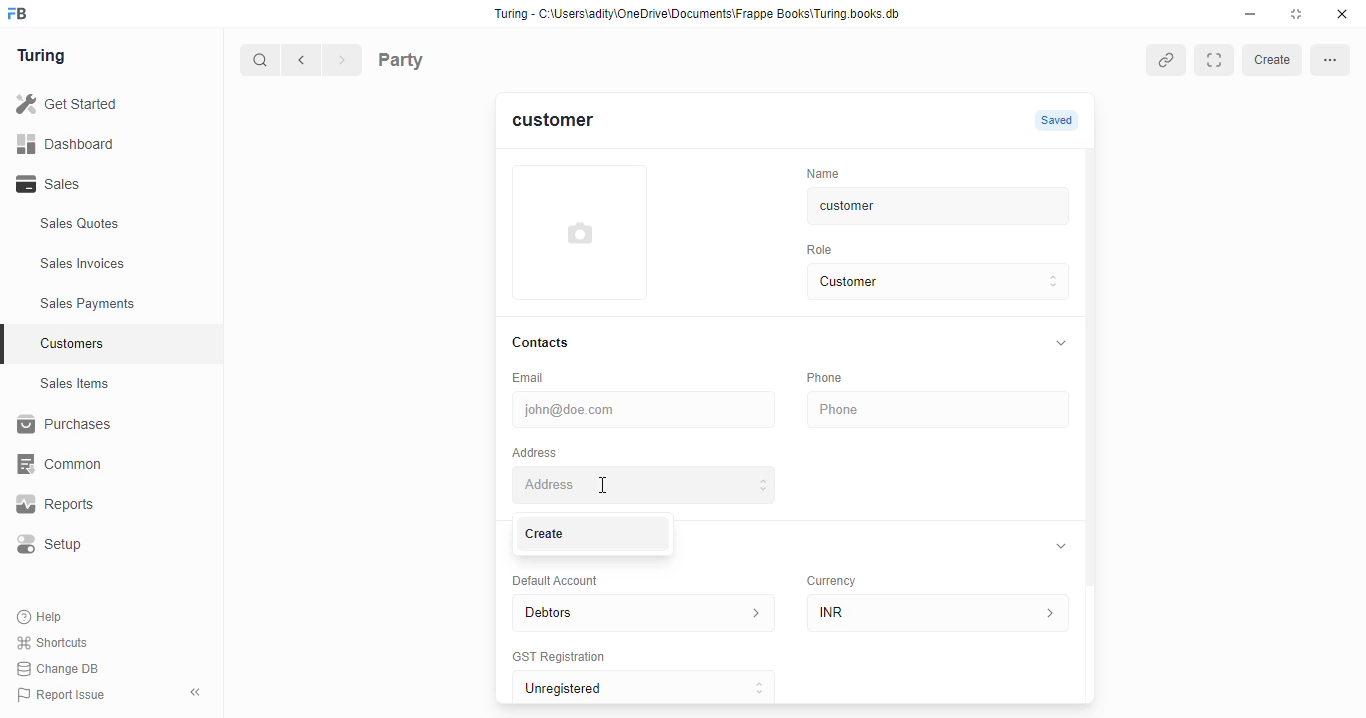 Image resolution: width=1366 pixels, height=718 pixels. I want to click on Setup, so click(101, 544).